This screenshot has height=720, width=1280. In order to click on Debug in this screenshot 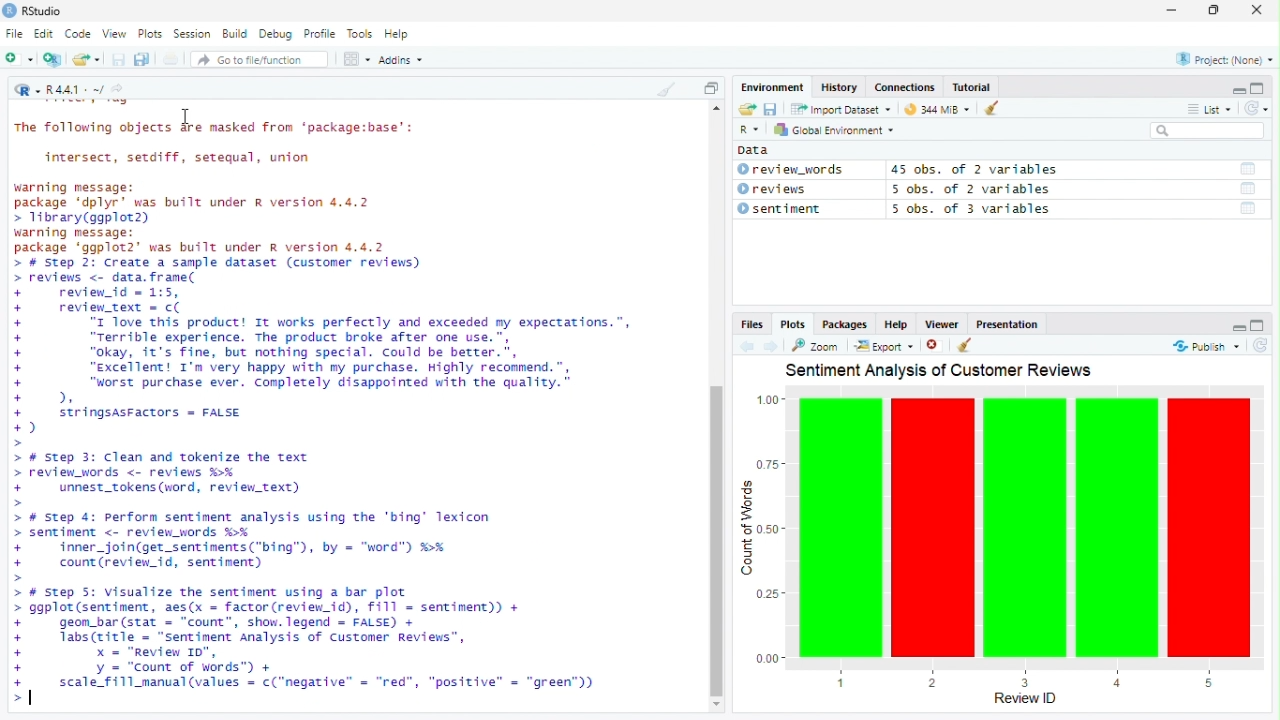, I will do `click(276, 32)`.